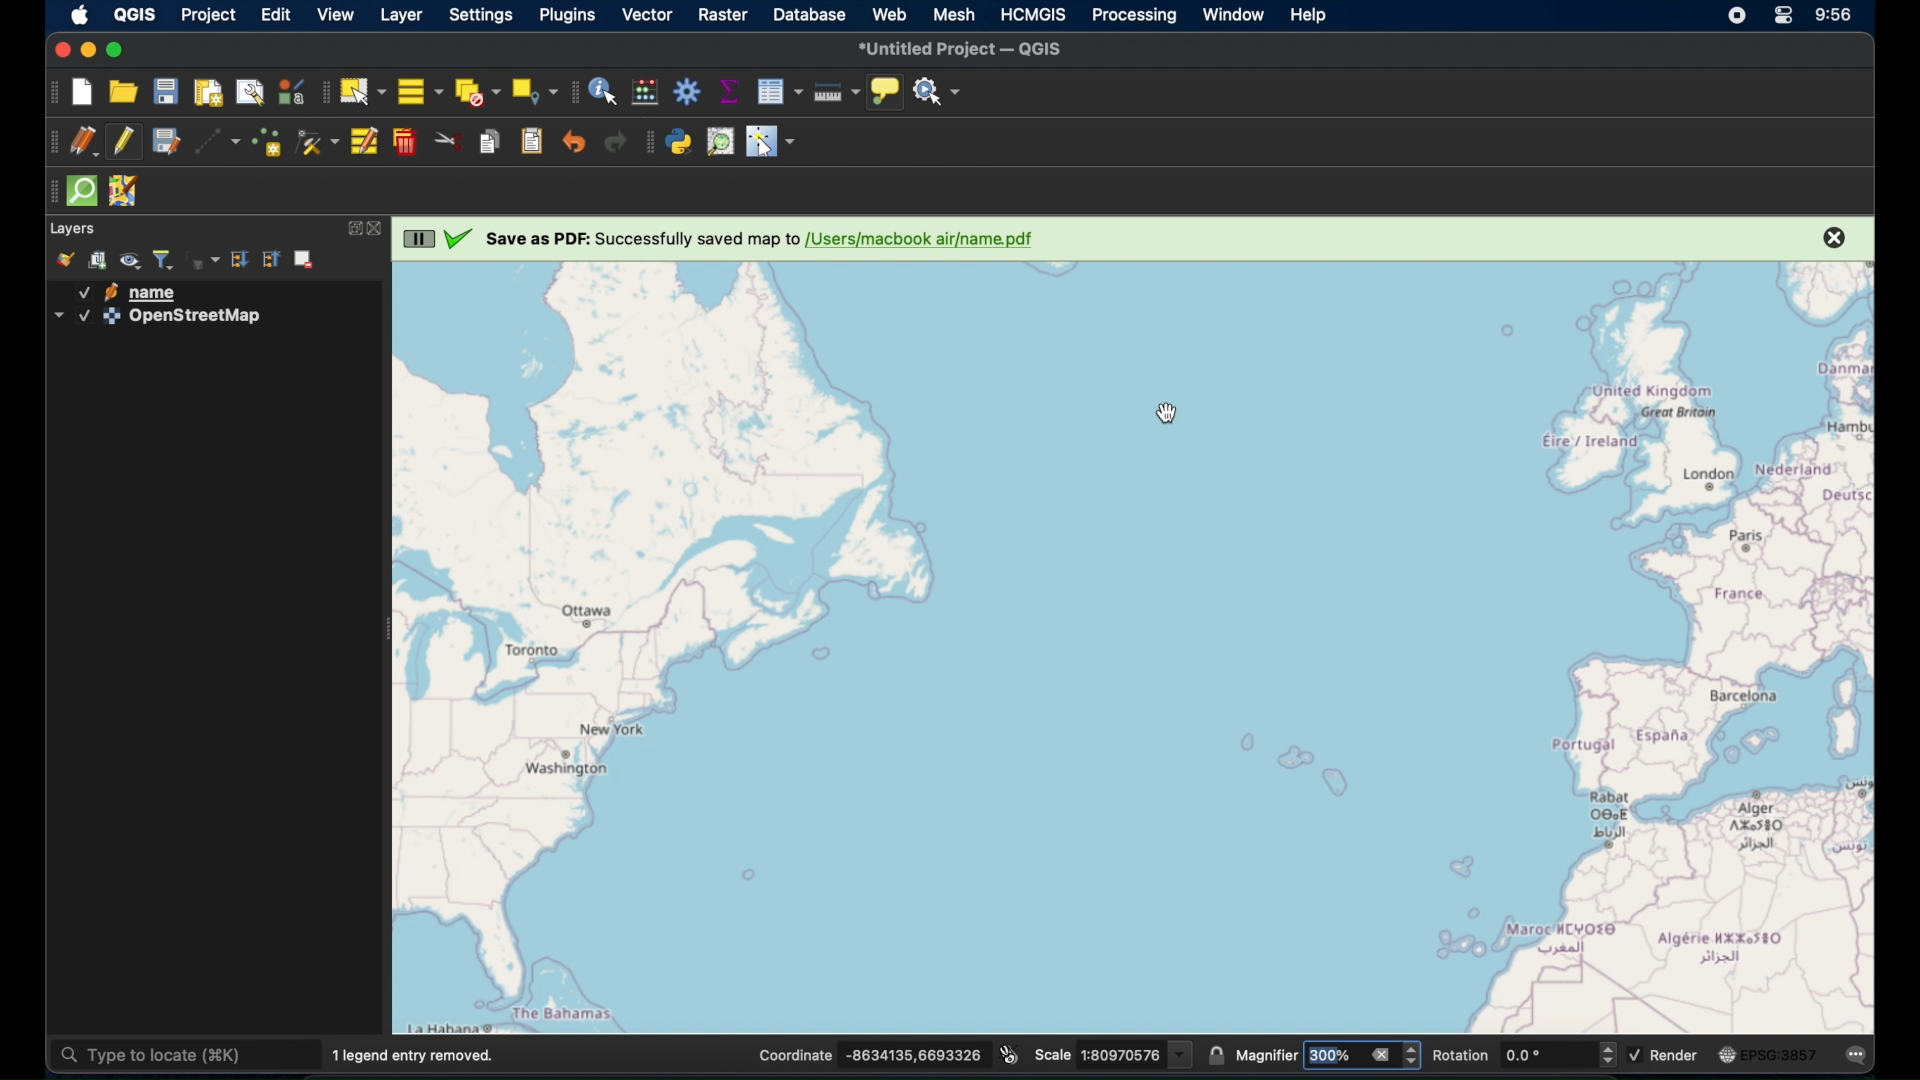 The height and width of the screenshot is (1080, 1920). I want to click on filter layer by expression, so click(206, 259).